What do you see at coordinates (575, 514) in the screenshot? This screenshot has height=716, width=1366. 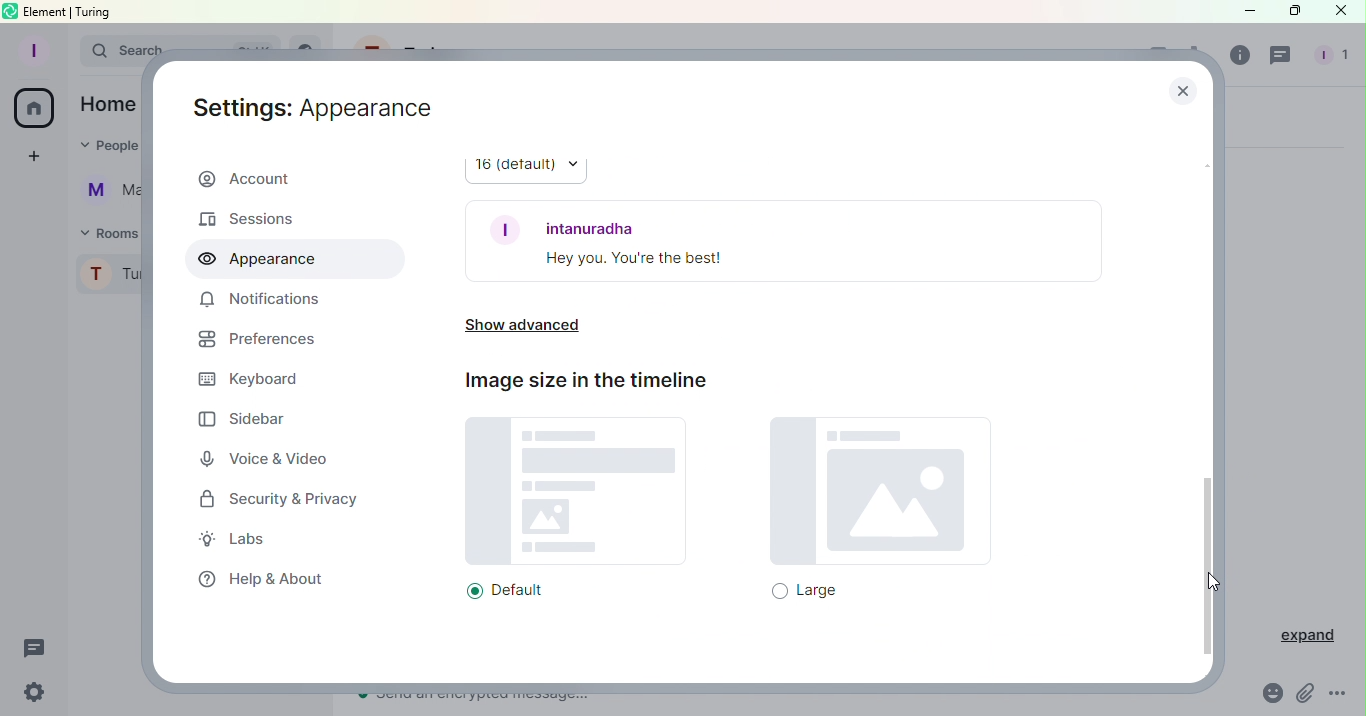 I see `Default` at bounding box center [575, 514].